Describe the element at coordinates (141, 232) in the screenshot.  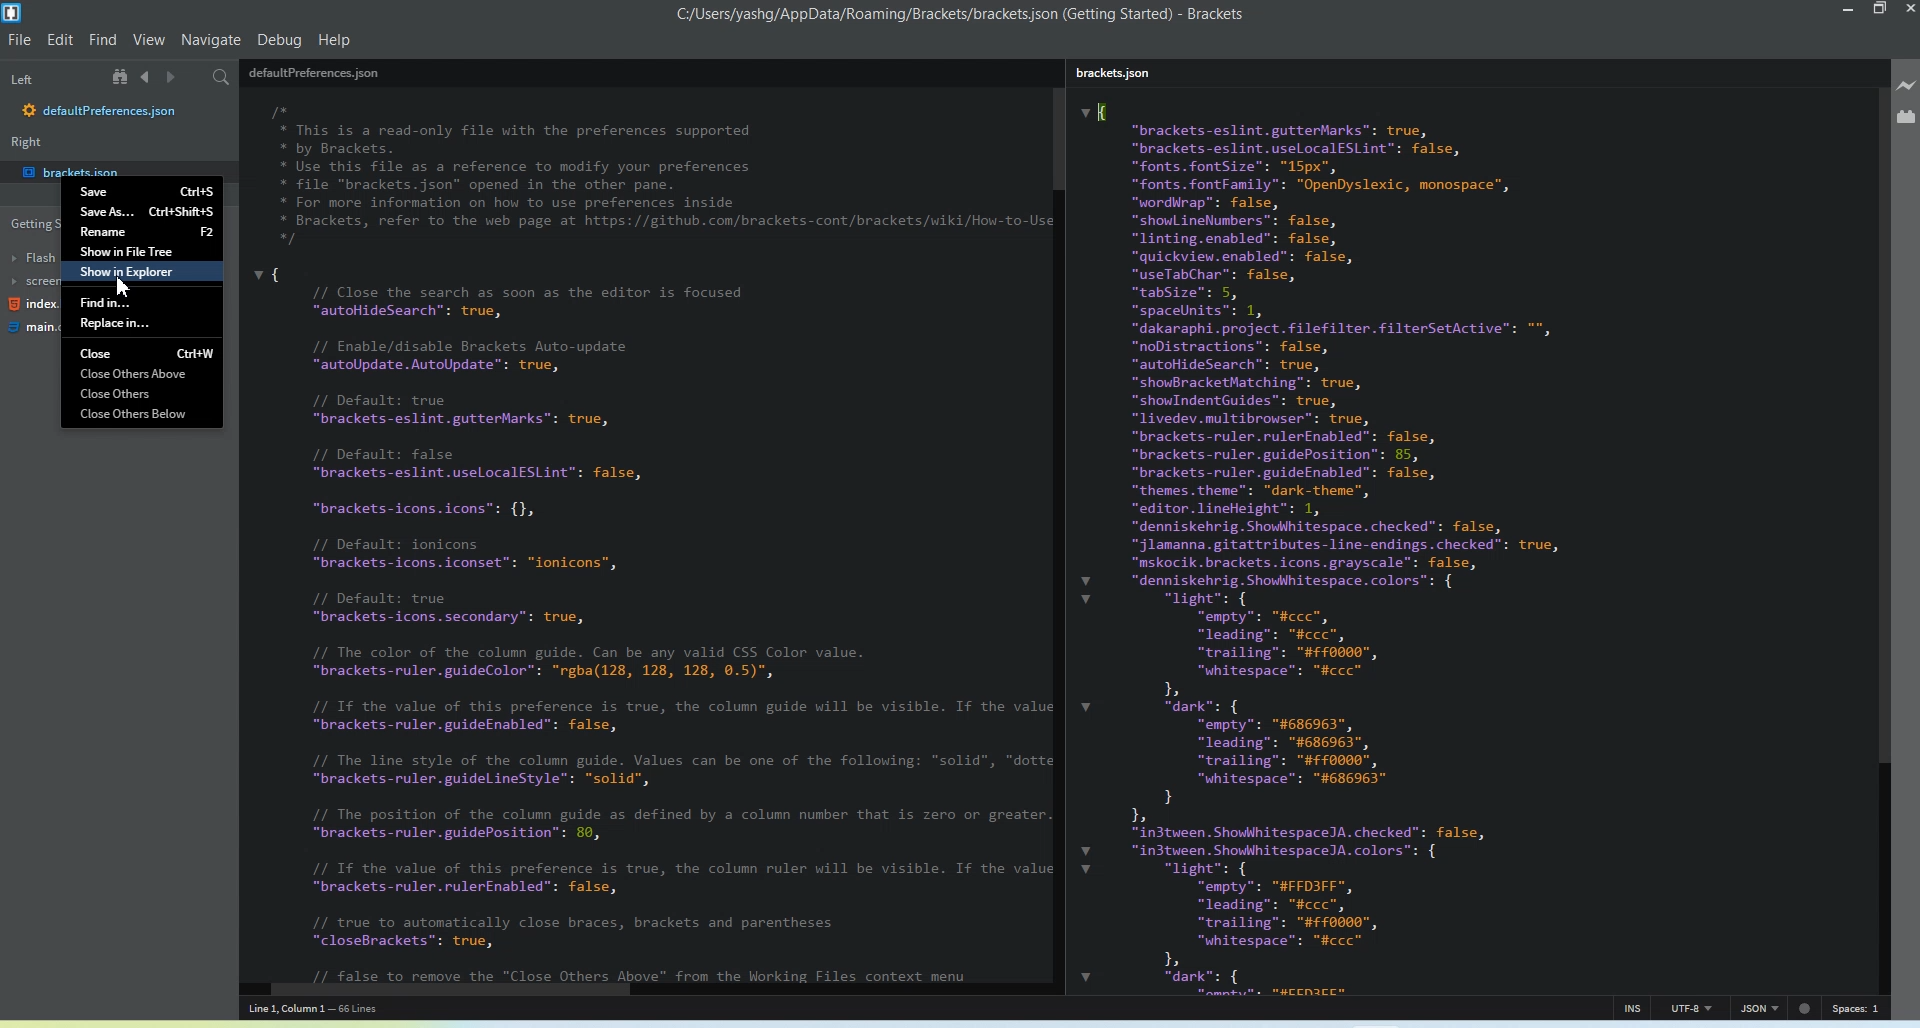
I see `Rename` at that location.